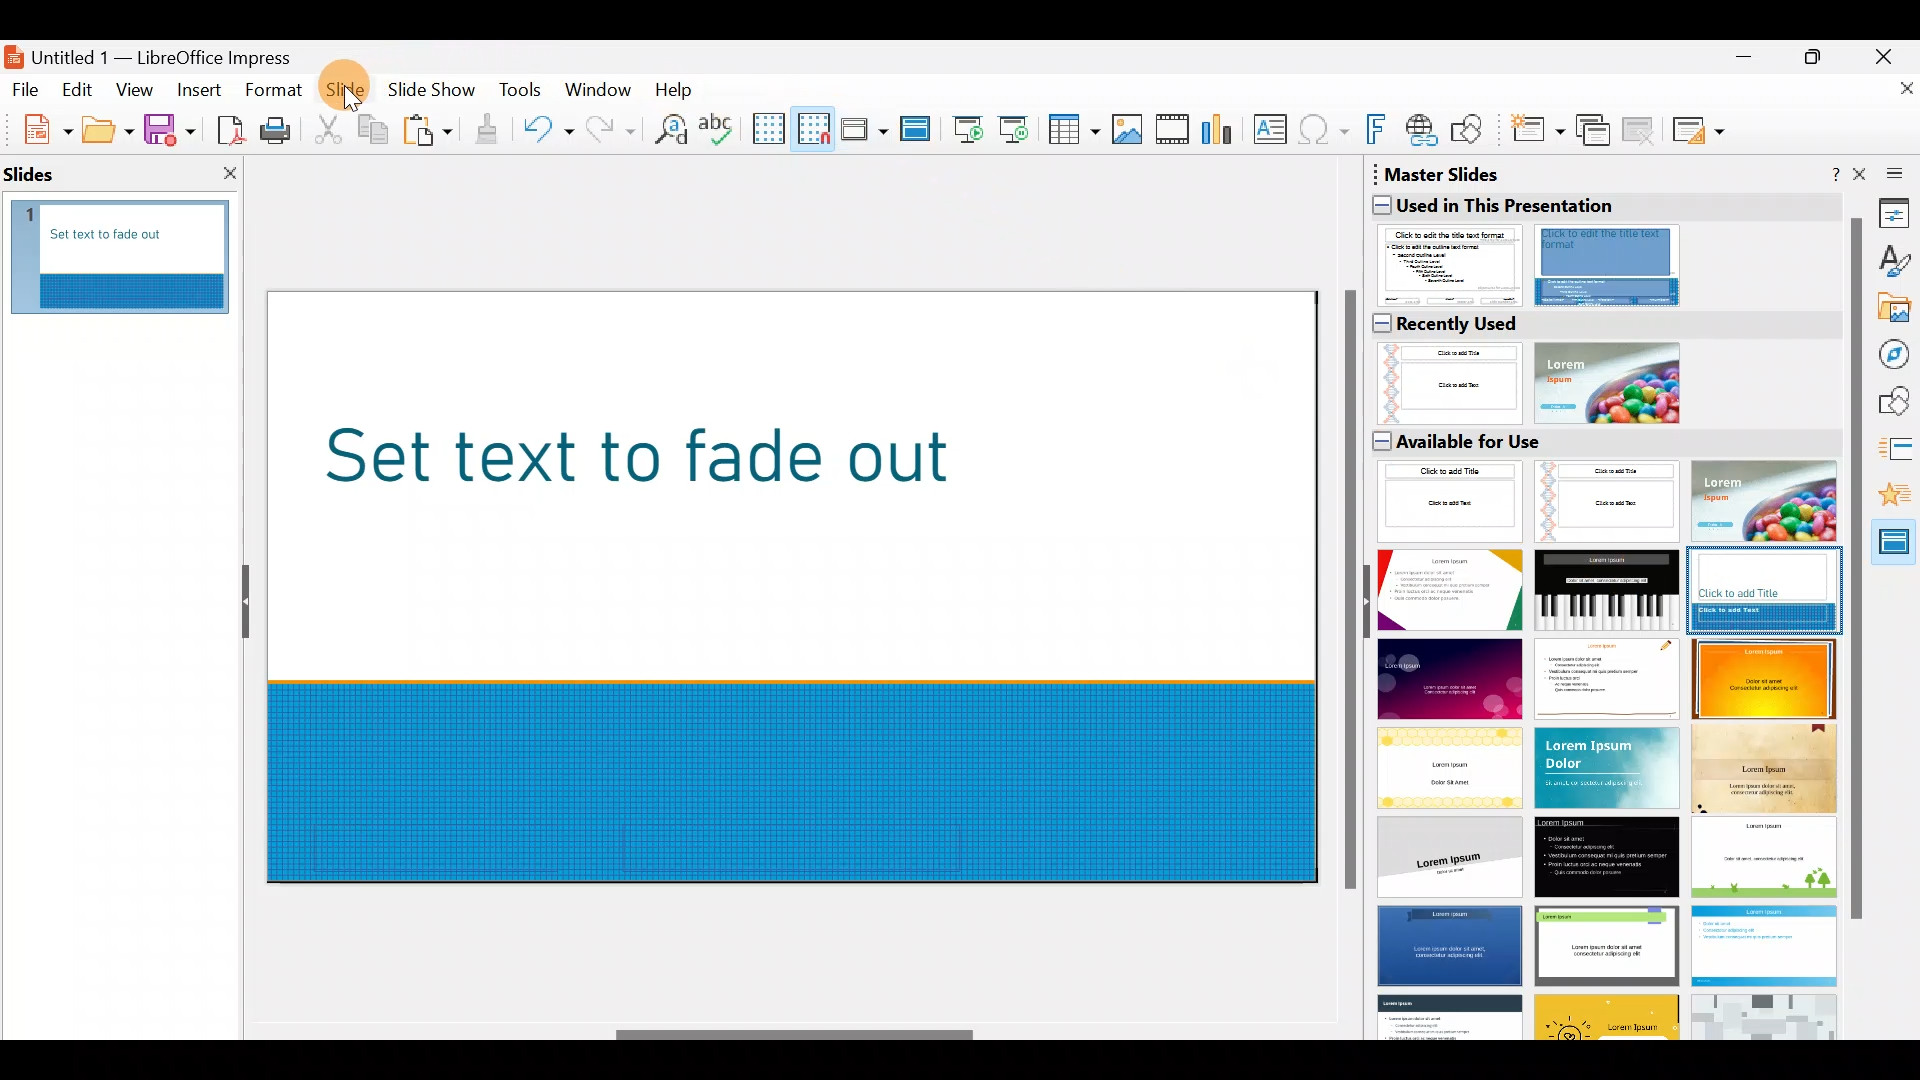 The width and height of the screenshot is (1920, 1080). I want to click on Maximise, so click(1818, 61).